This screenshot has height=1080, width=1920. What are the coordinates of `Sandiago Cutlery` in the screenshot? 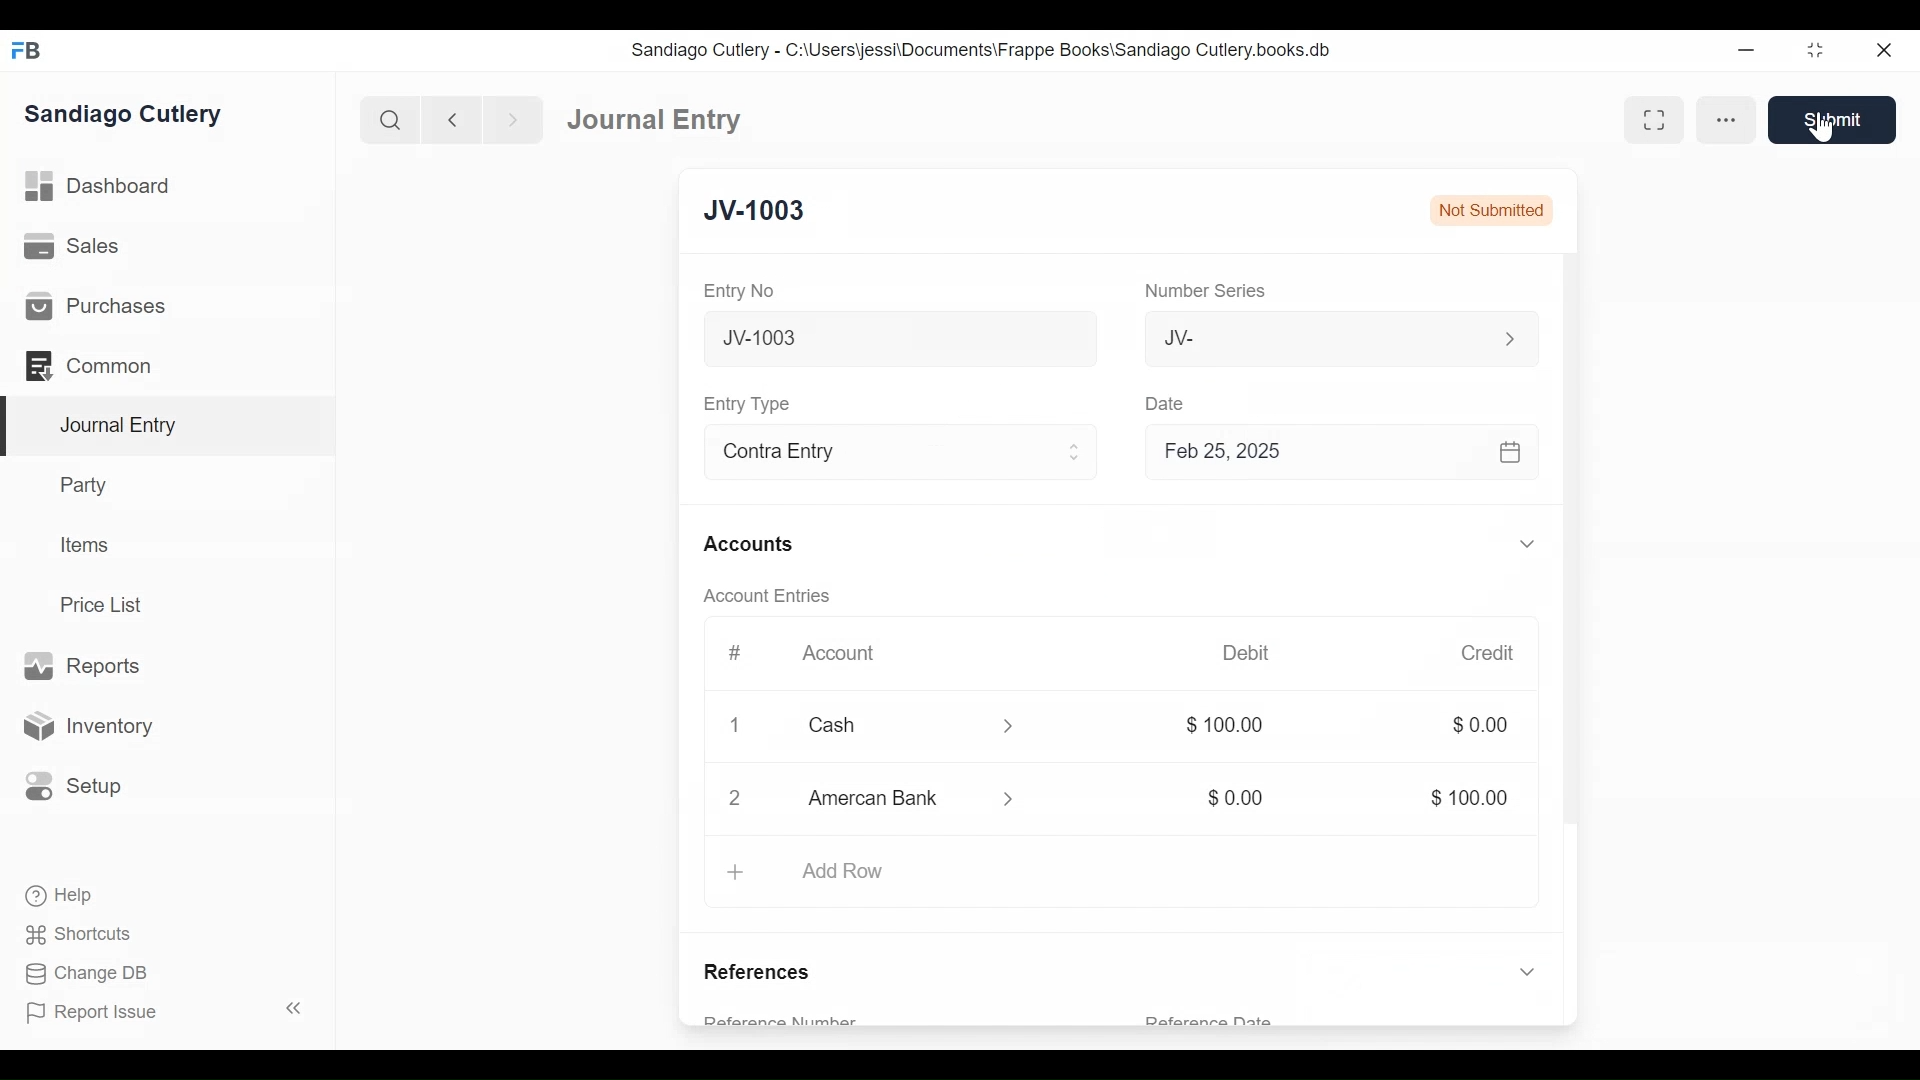 It's located at (124, 115).